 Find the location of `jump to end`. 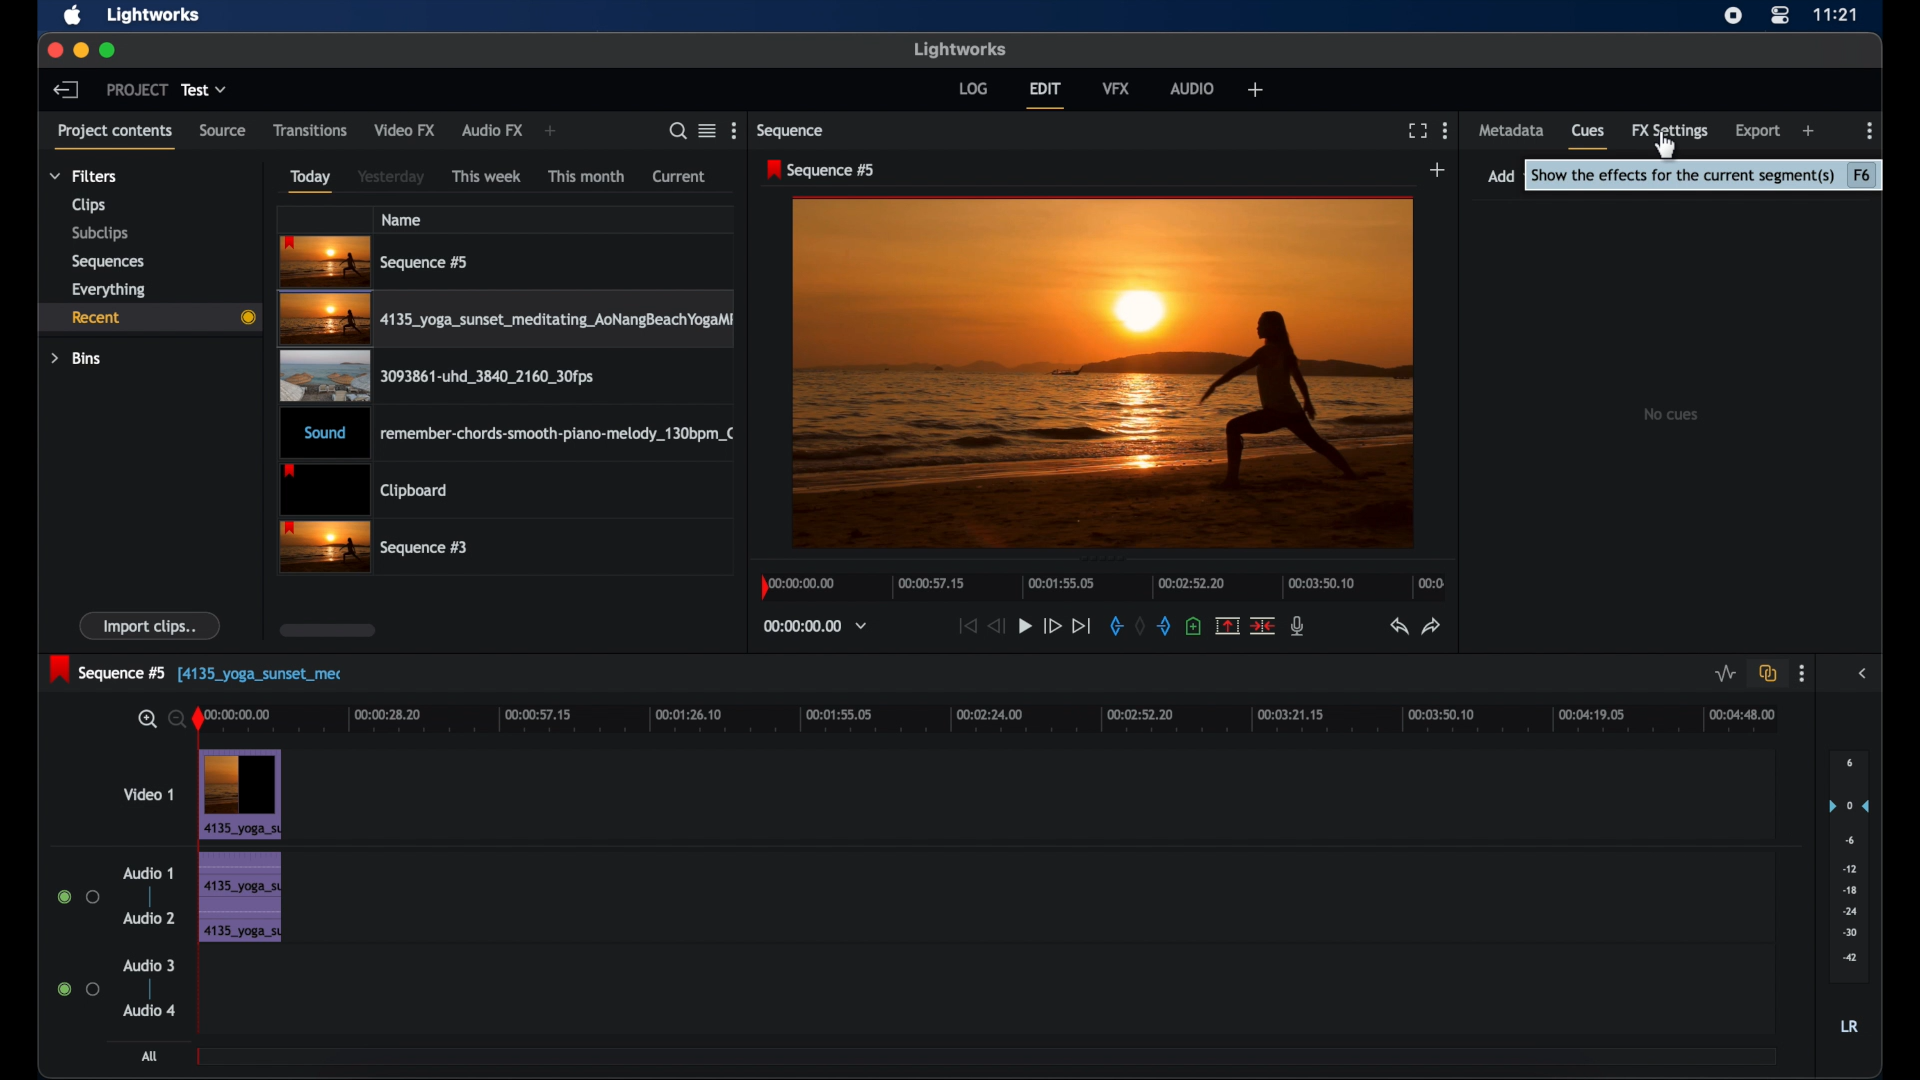

jump to end is located at coordinates (1081, 626).